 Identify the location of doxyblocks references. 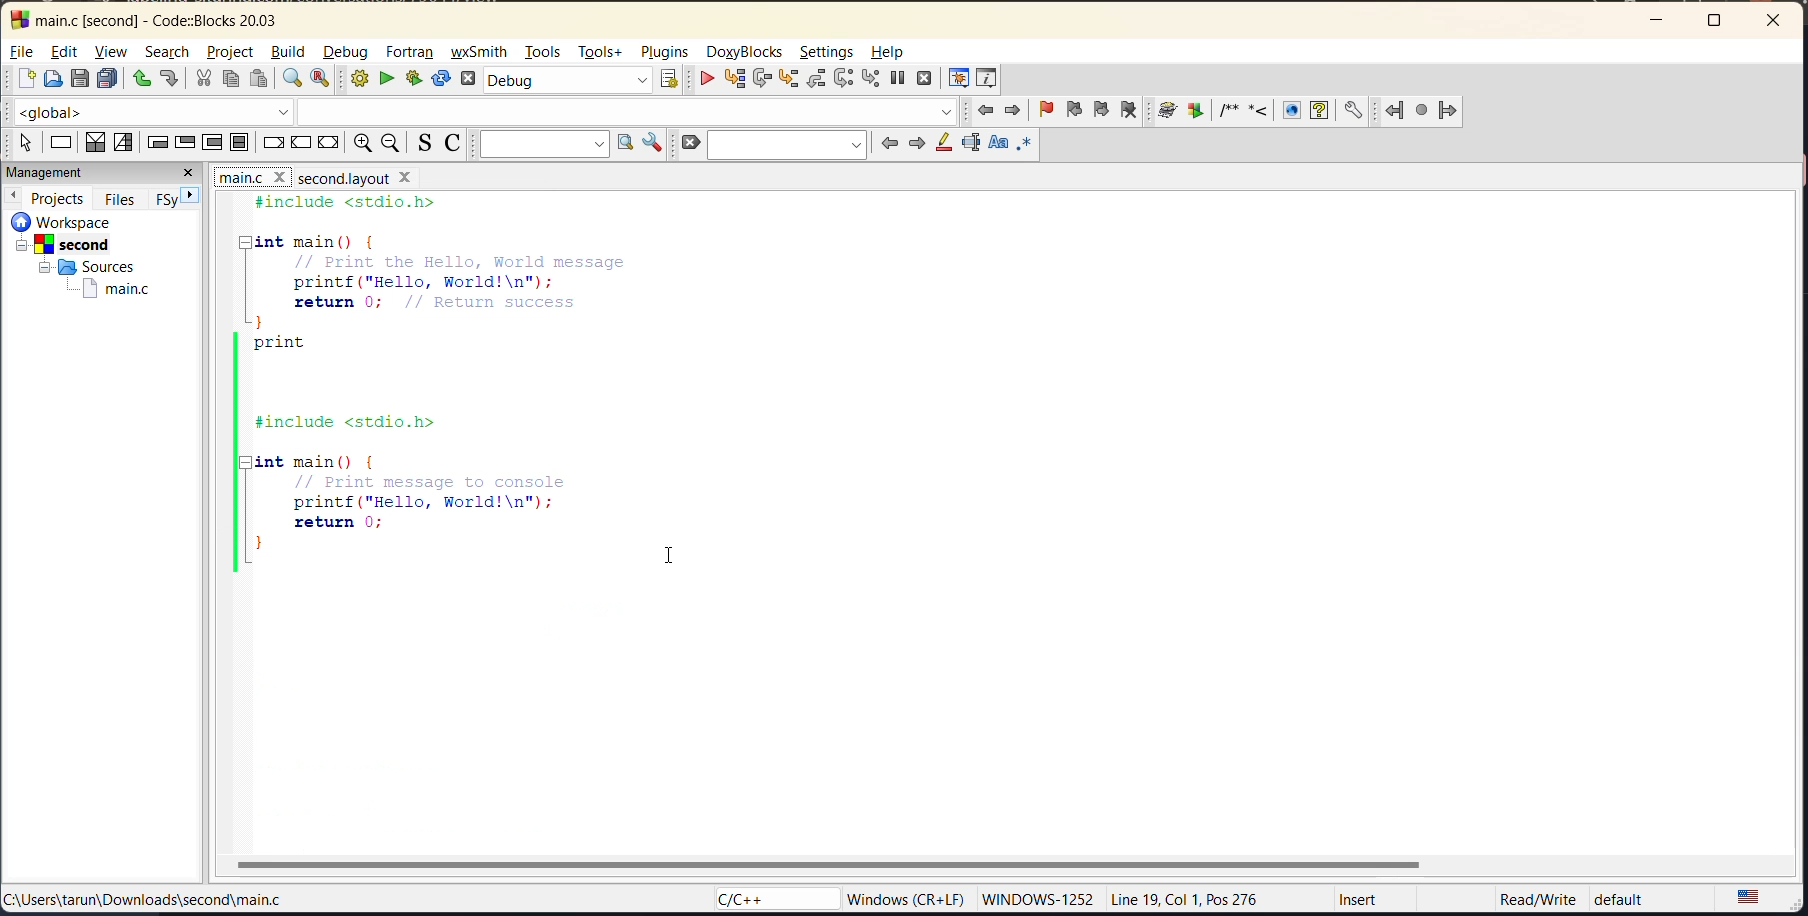
(1259, 111).